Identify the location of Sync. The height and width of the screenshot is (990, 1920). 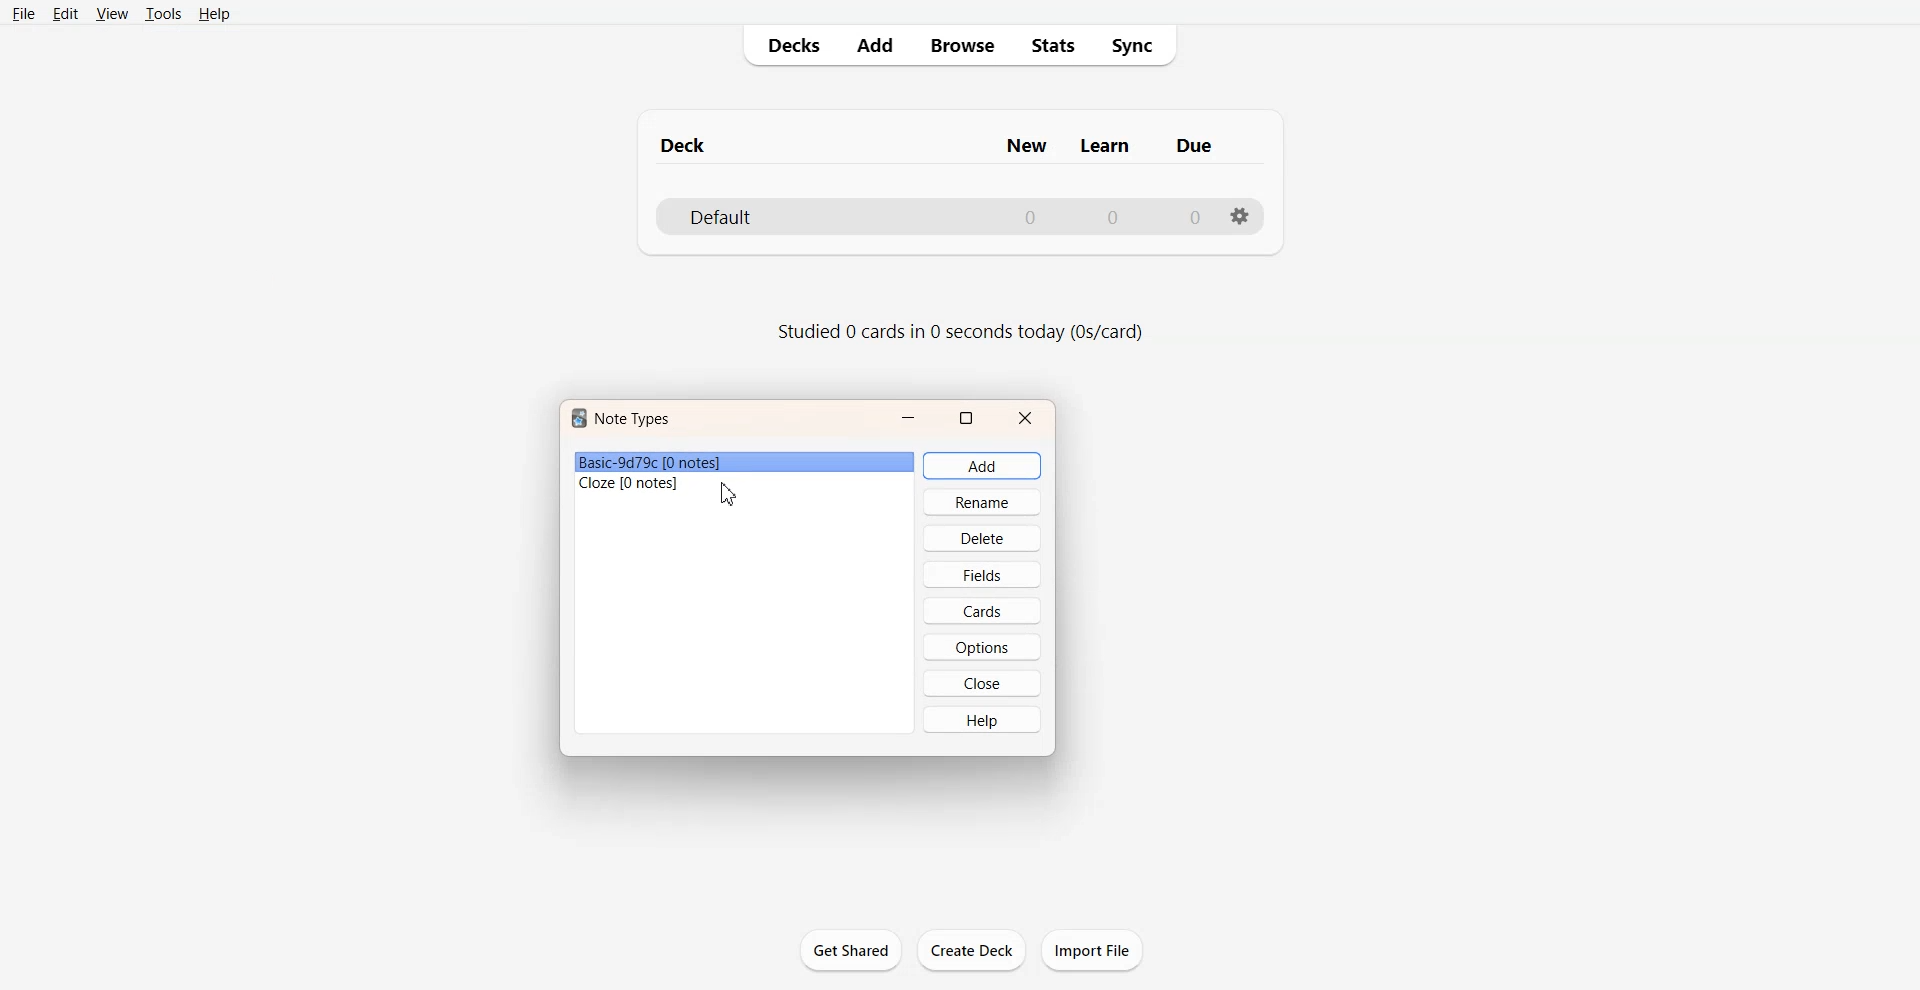
(1136, 46).